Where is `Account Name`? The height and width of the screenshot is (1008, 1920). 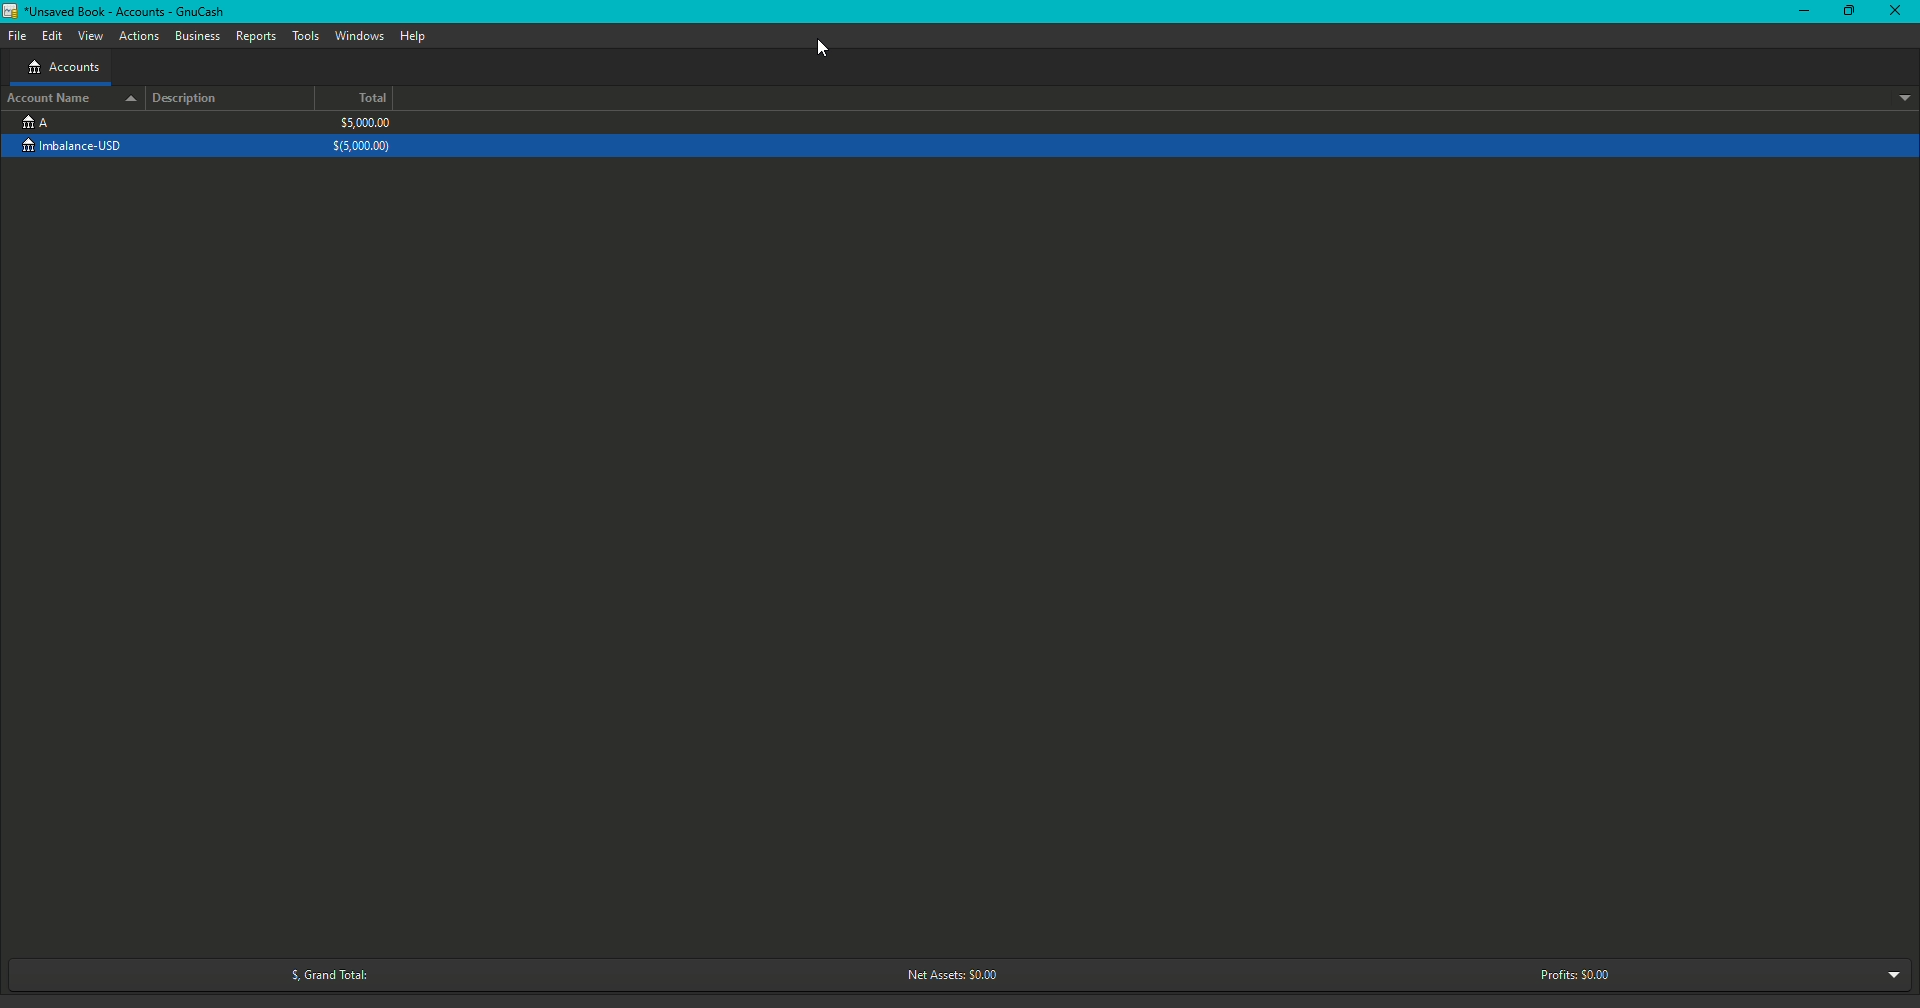 Account Name is located at coordinates (70, 97).